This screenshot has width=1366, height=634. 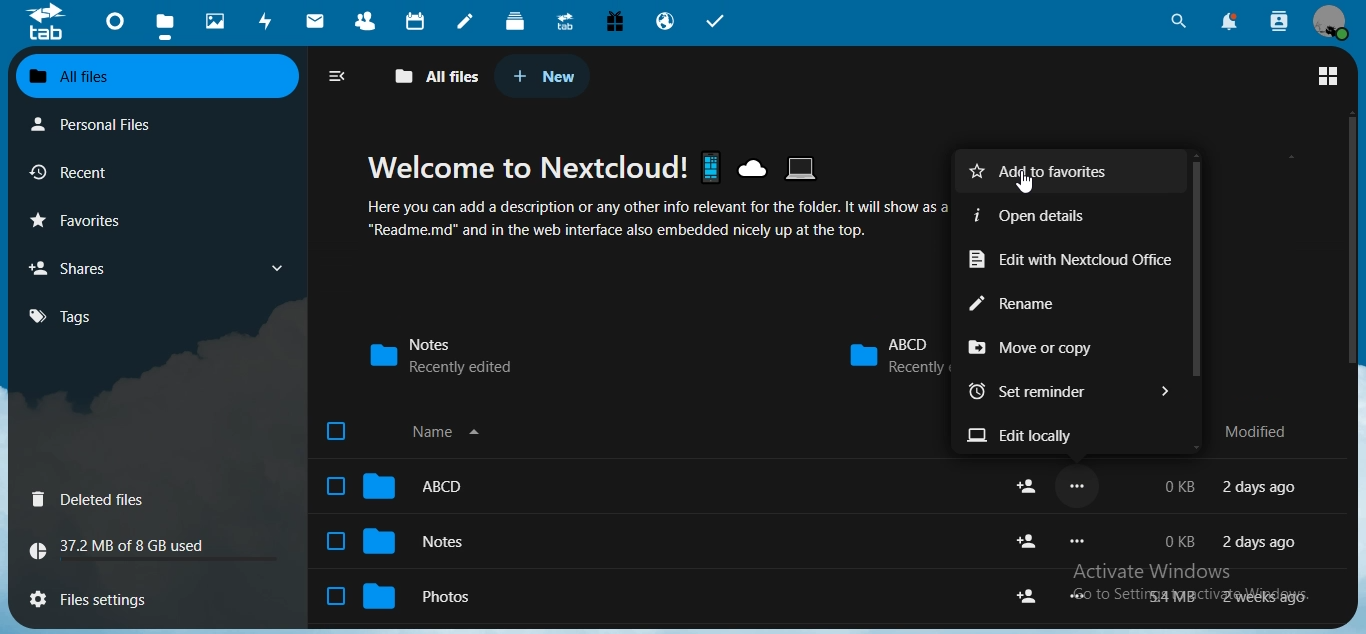 What do you see at coordinates (1264, 431) in the screenshot?
I see `modified` at bounding box center [1264, 431].